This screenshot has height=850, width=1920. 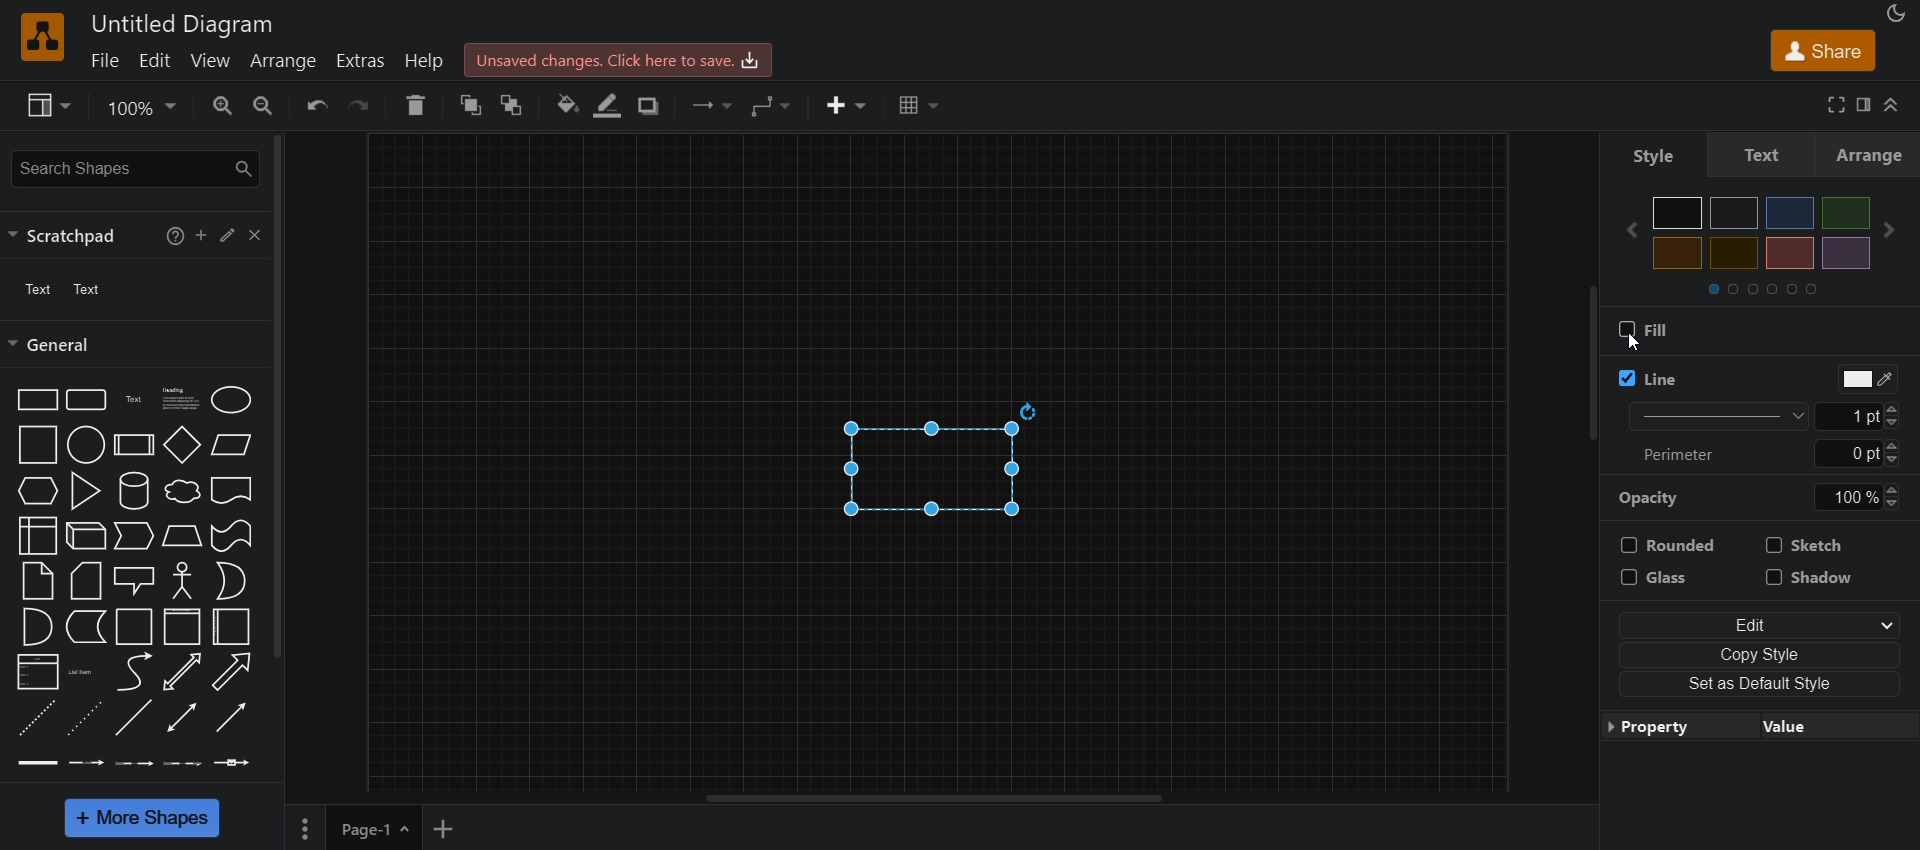 I want to click on ellipse, so click(x=228, y=400).